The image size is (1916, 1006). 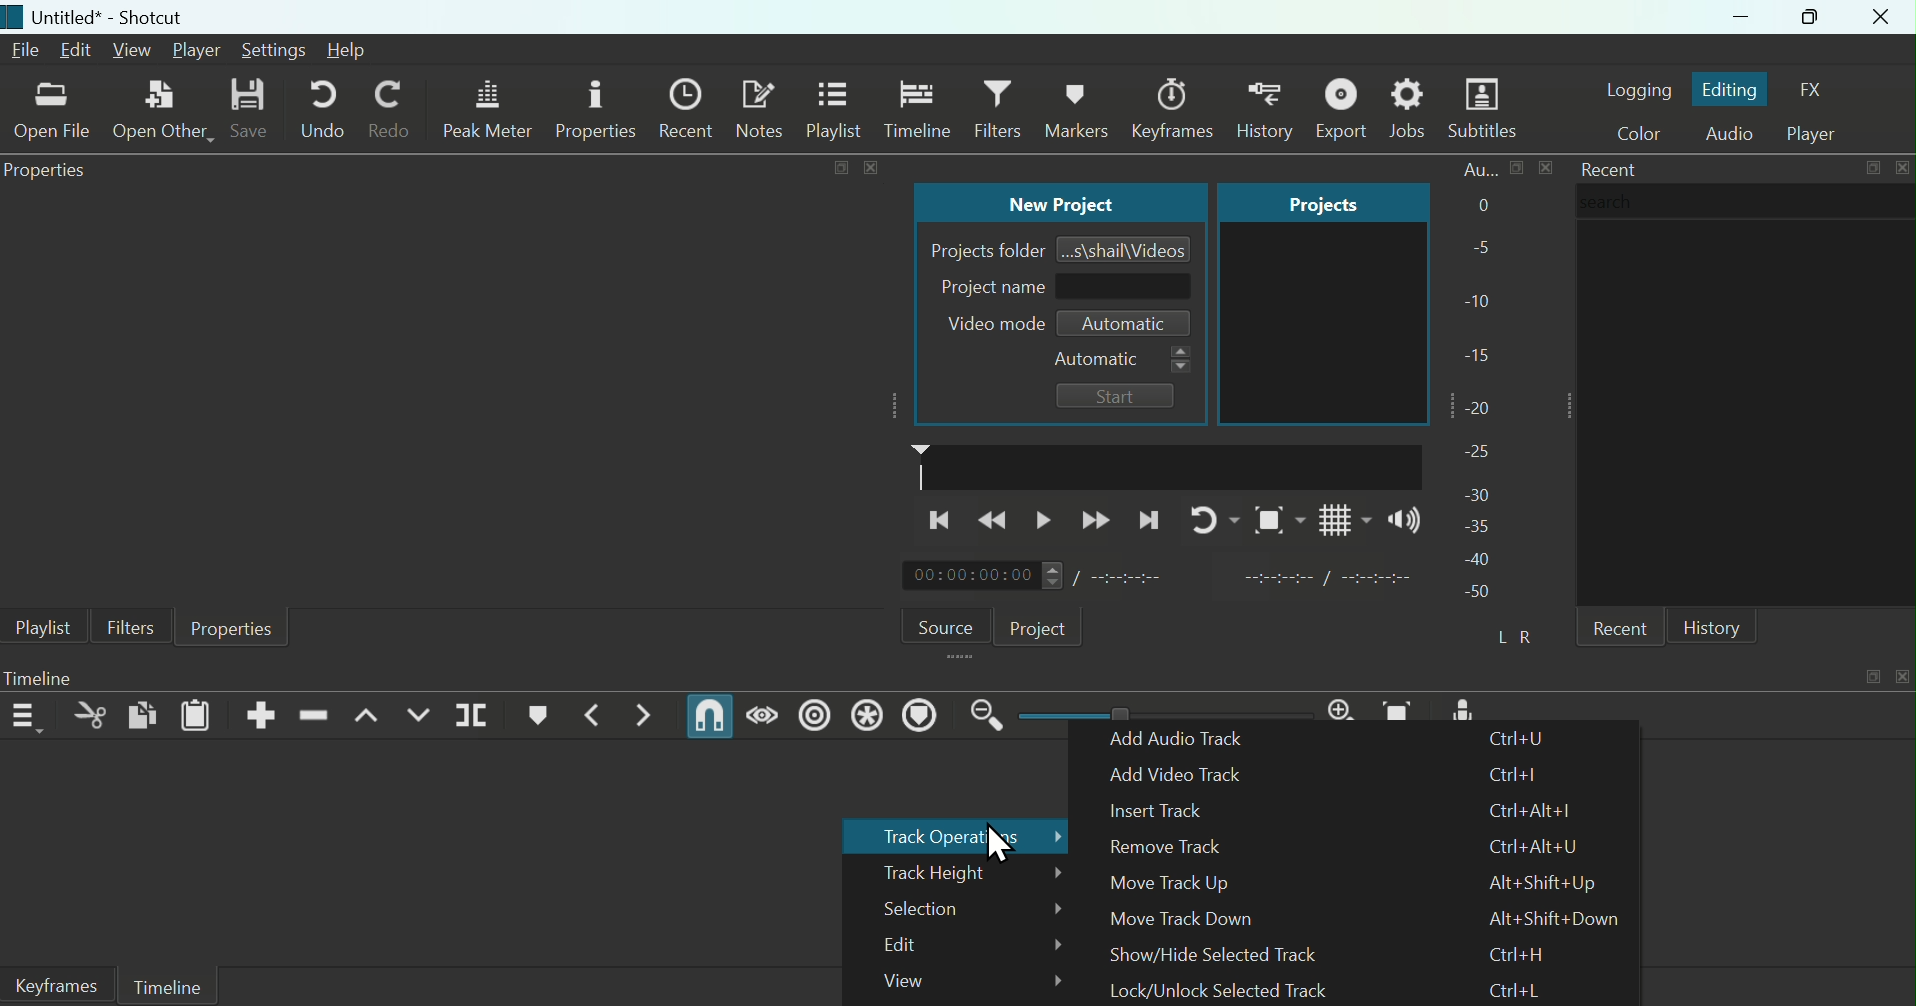 What do you see at coordinates (1478, 452) in the screenshot?
I see `-25` at bounding box center [1478, 452].